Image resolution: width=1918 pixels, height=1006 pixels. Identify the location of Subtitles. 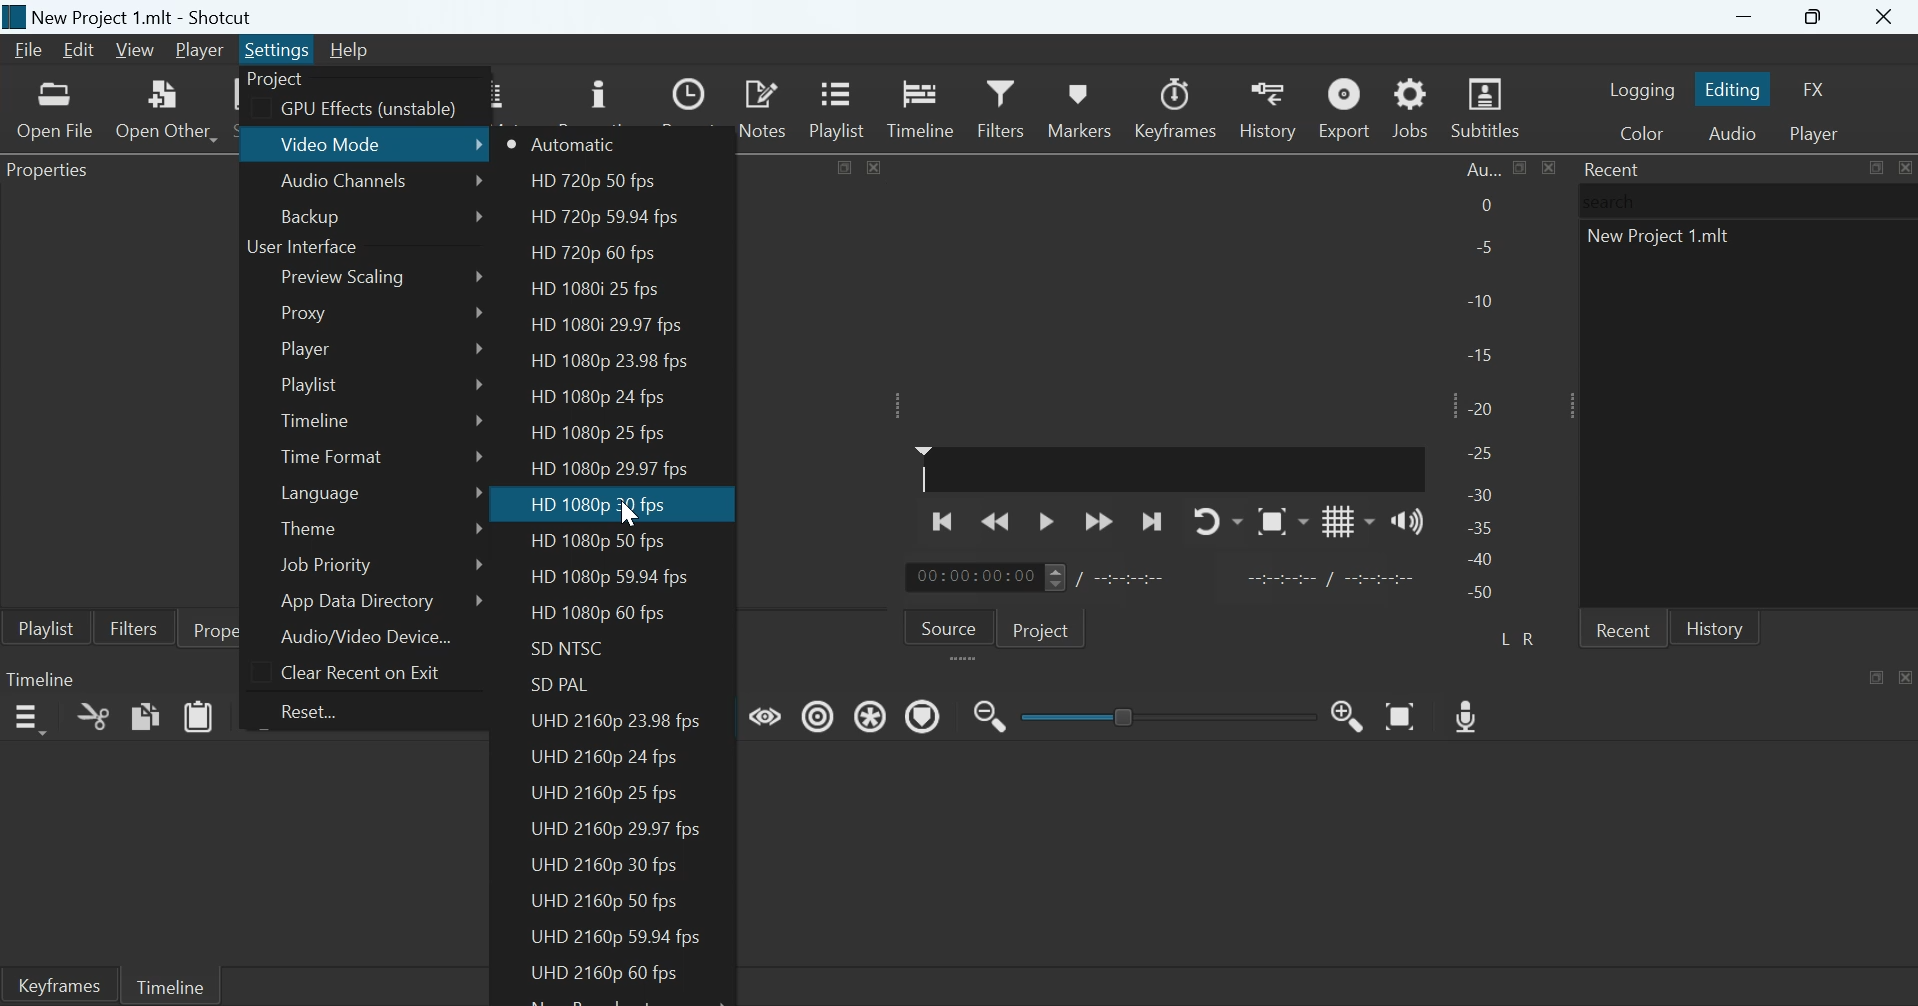
(1488, 108).